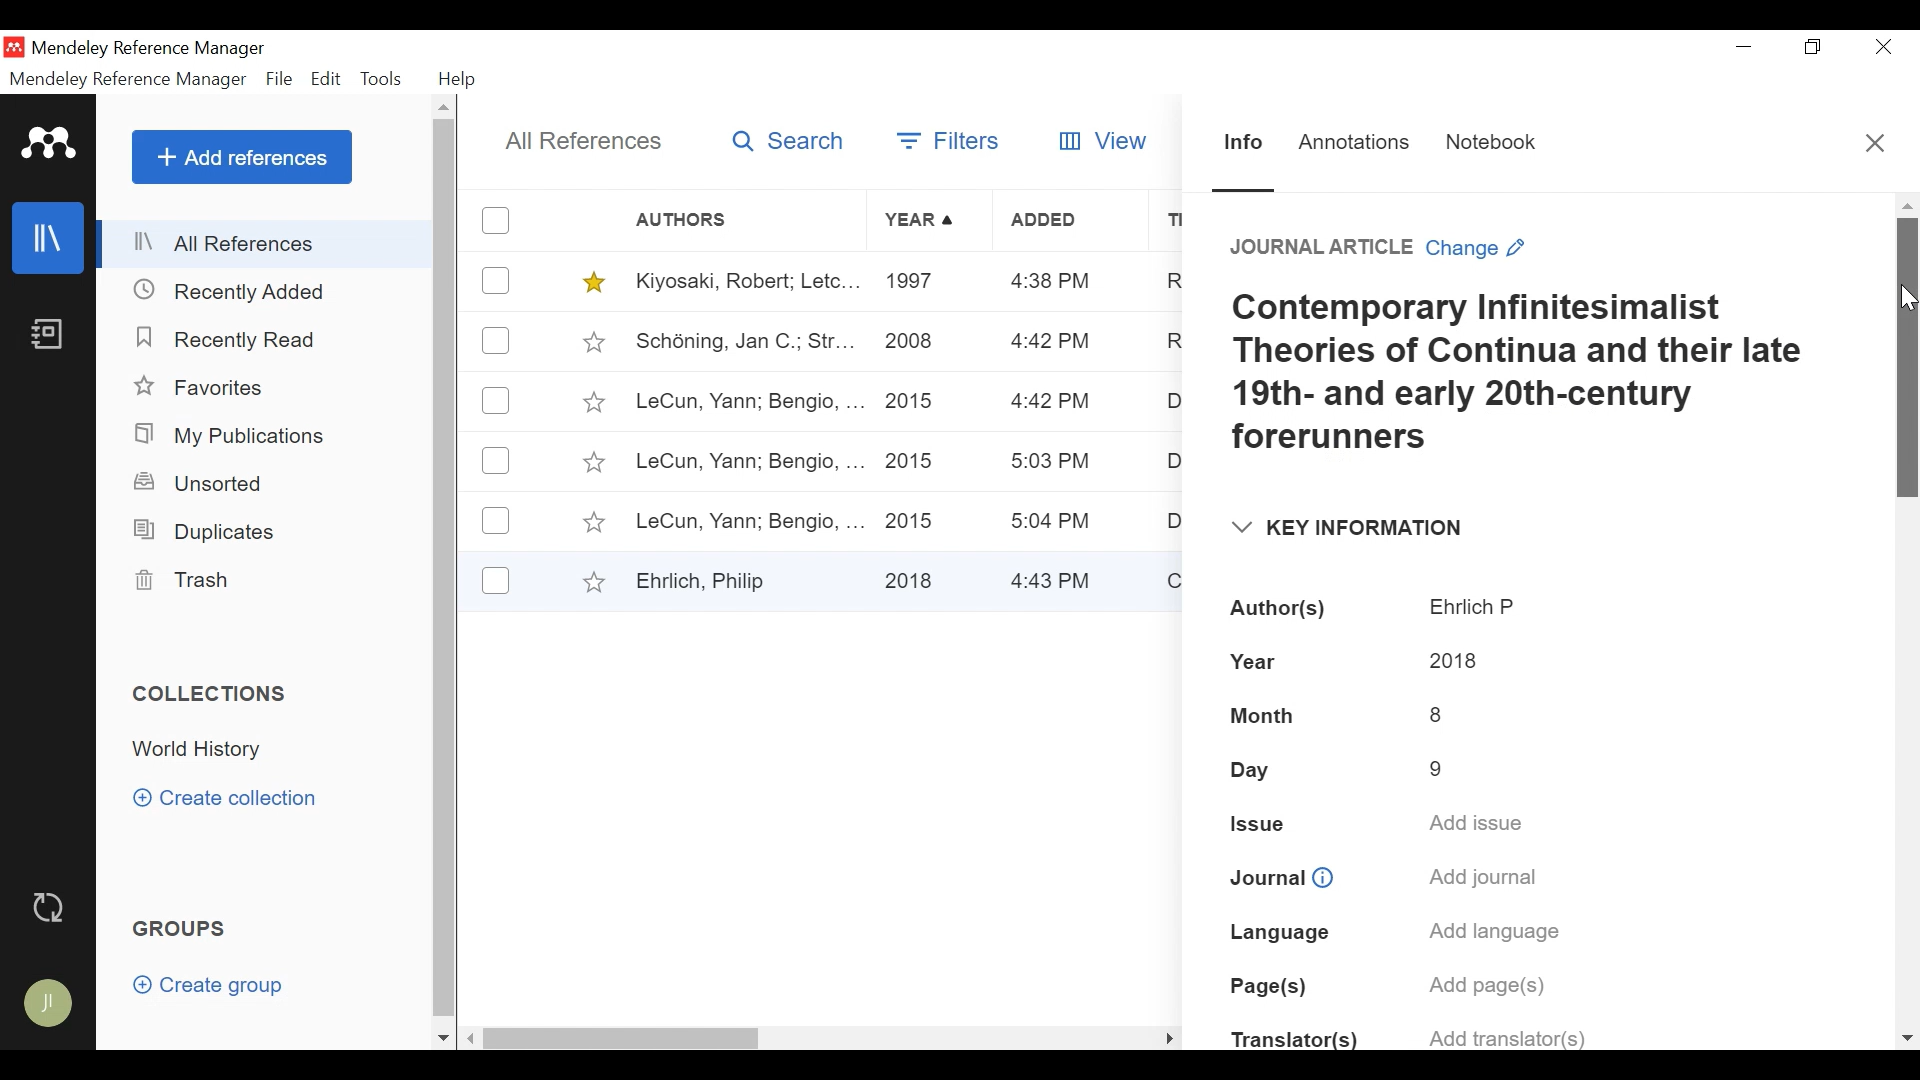  What do you see at coordinates (499, 401) in the screenshot?
I see `(un)select` at bounding box center [499, 401].